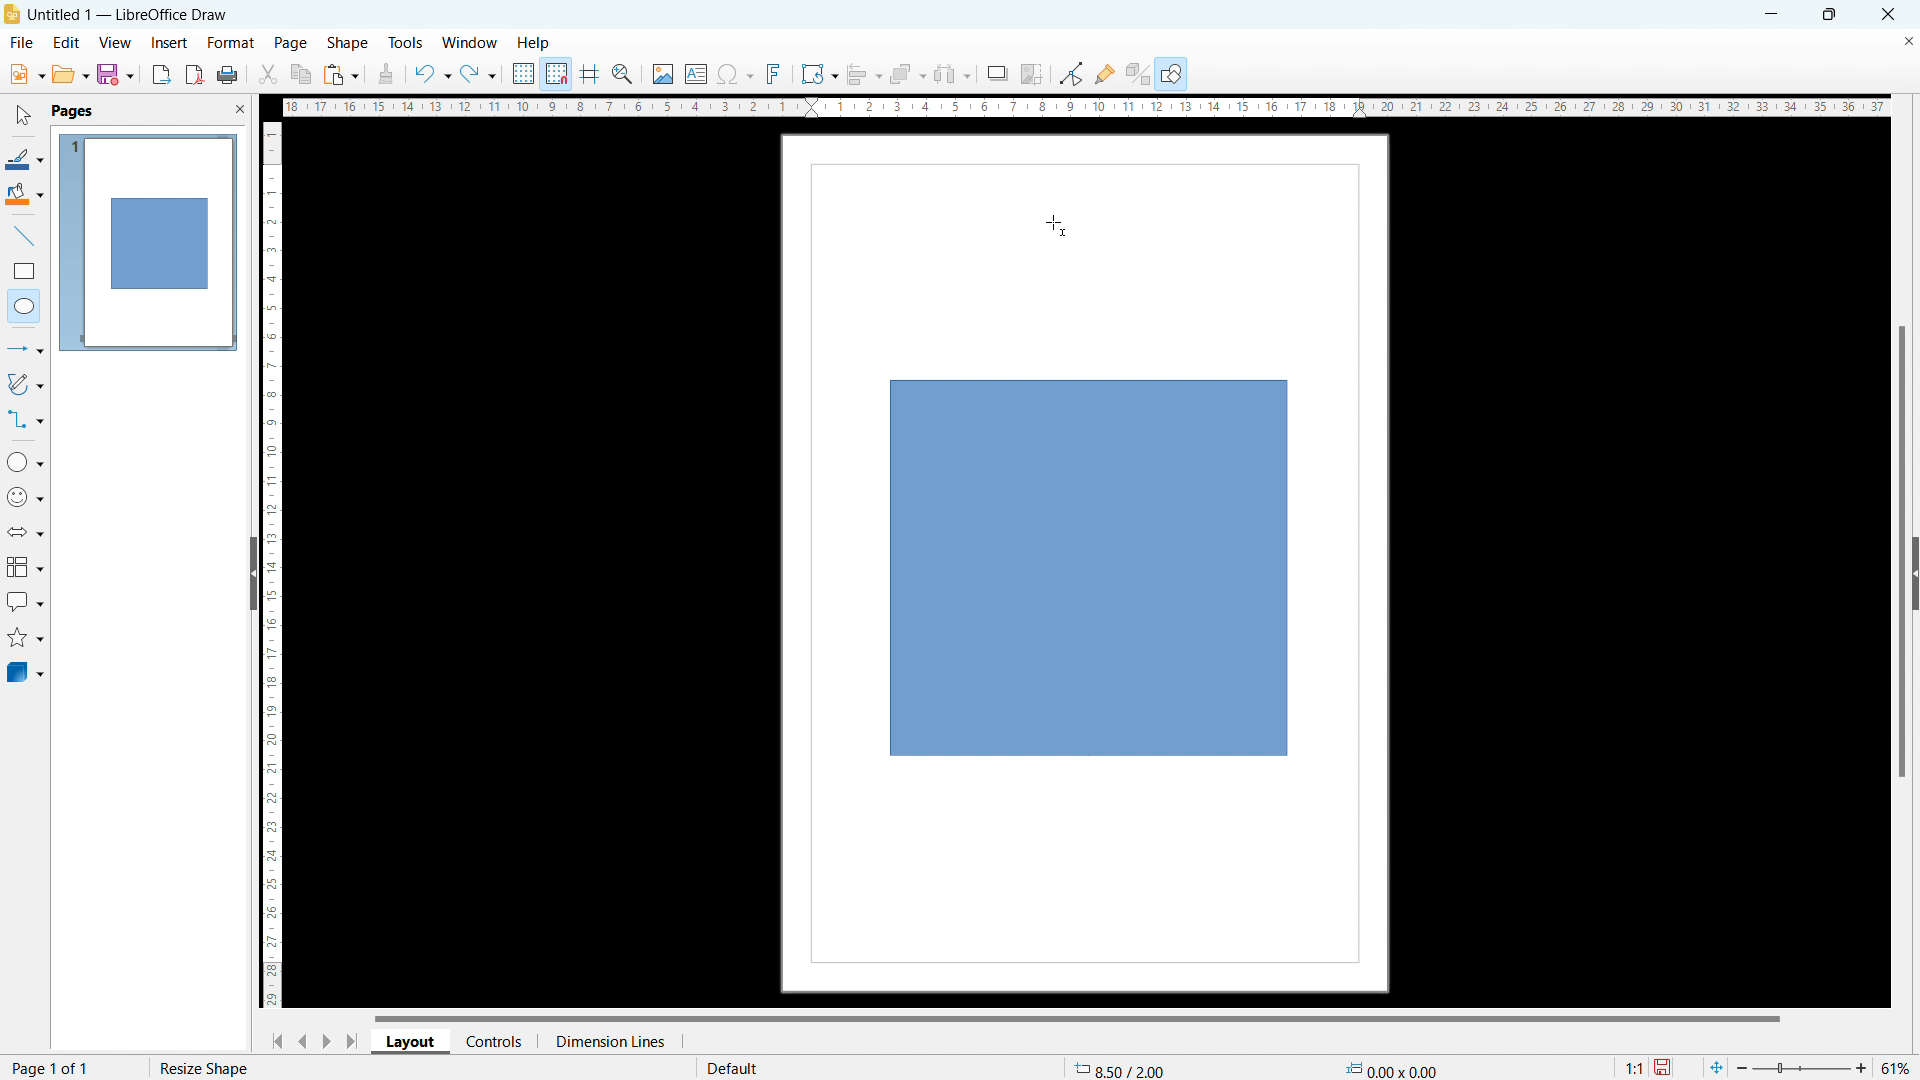  What do you see at coordinates (1769, 13) in the screenshot?
I see `minimize` at bounding box center [1769, 13].